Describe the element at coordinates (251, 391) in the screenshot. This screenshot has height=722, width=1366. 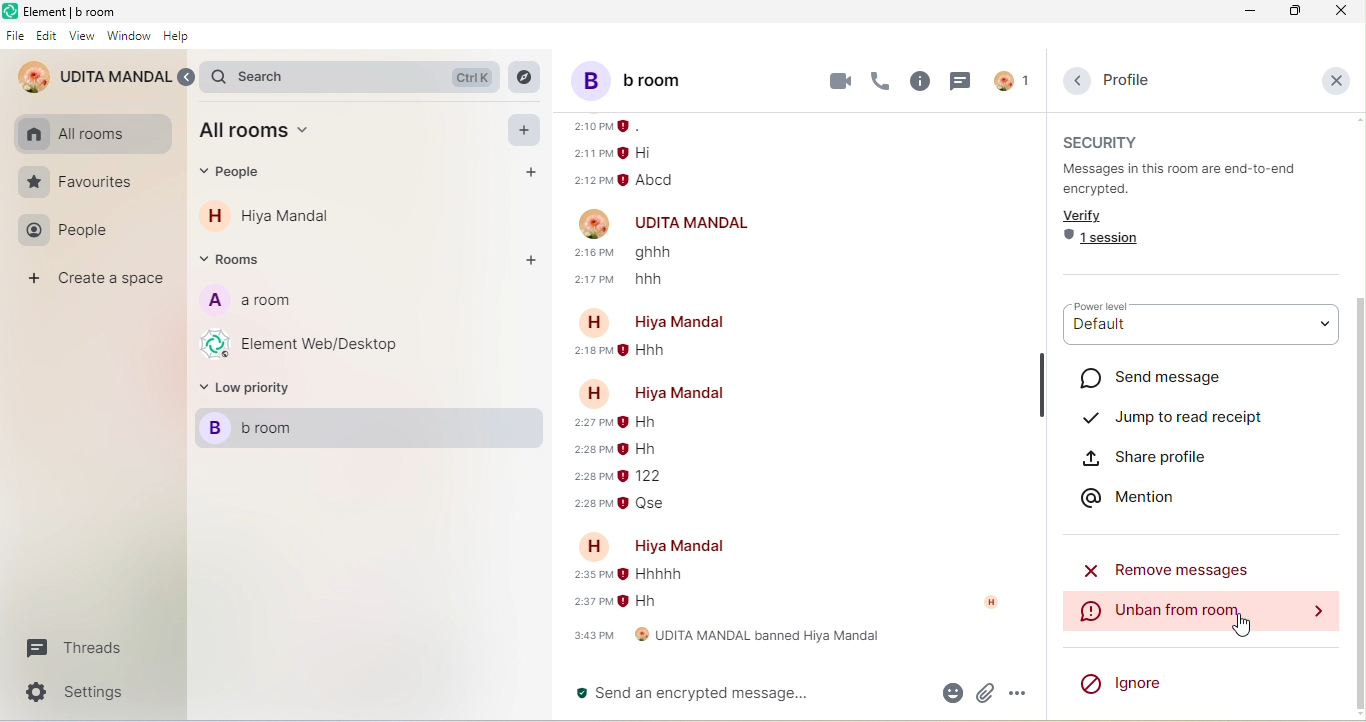
I see `low priority` at that location.